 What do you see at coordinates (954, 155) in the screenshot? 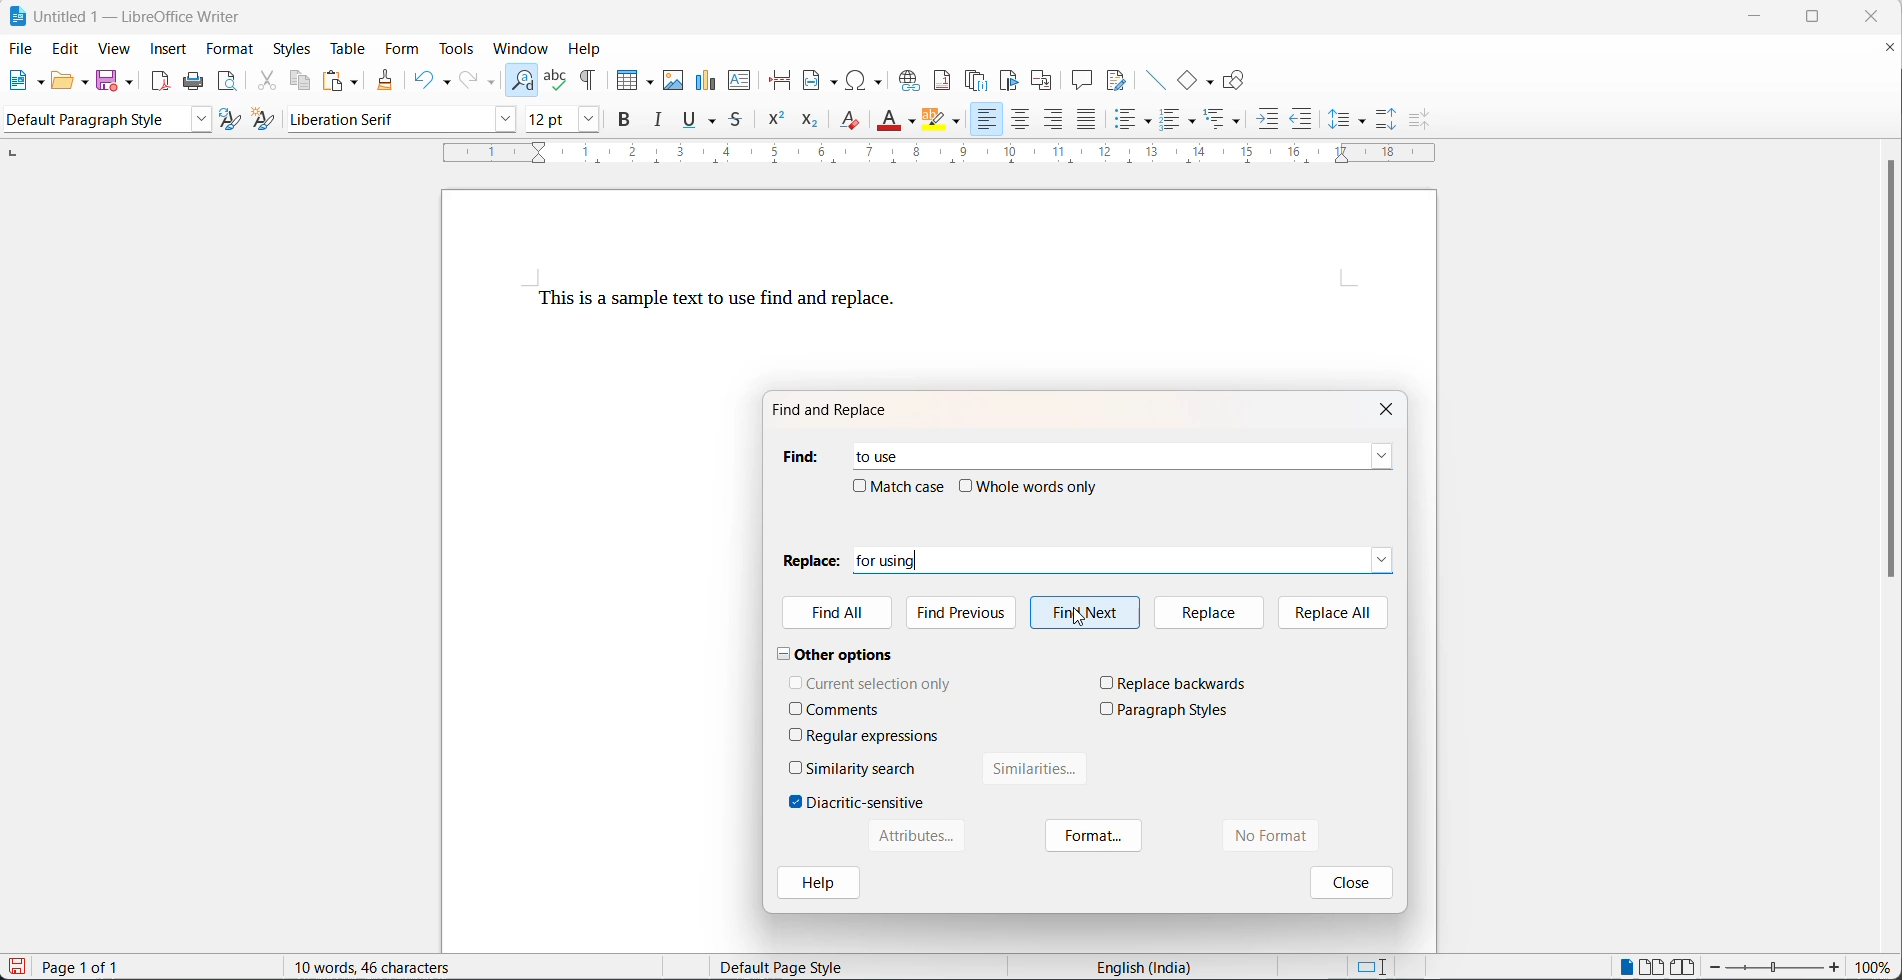
I see `scaling` at bounding box center [954, 155].